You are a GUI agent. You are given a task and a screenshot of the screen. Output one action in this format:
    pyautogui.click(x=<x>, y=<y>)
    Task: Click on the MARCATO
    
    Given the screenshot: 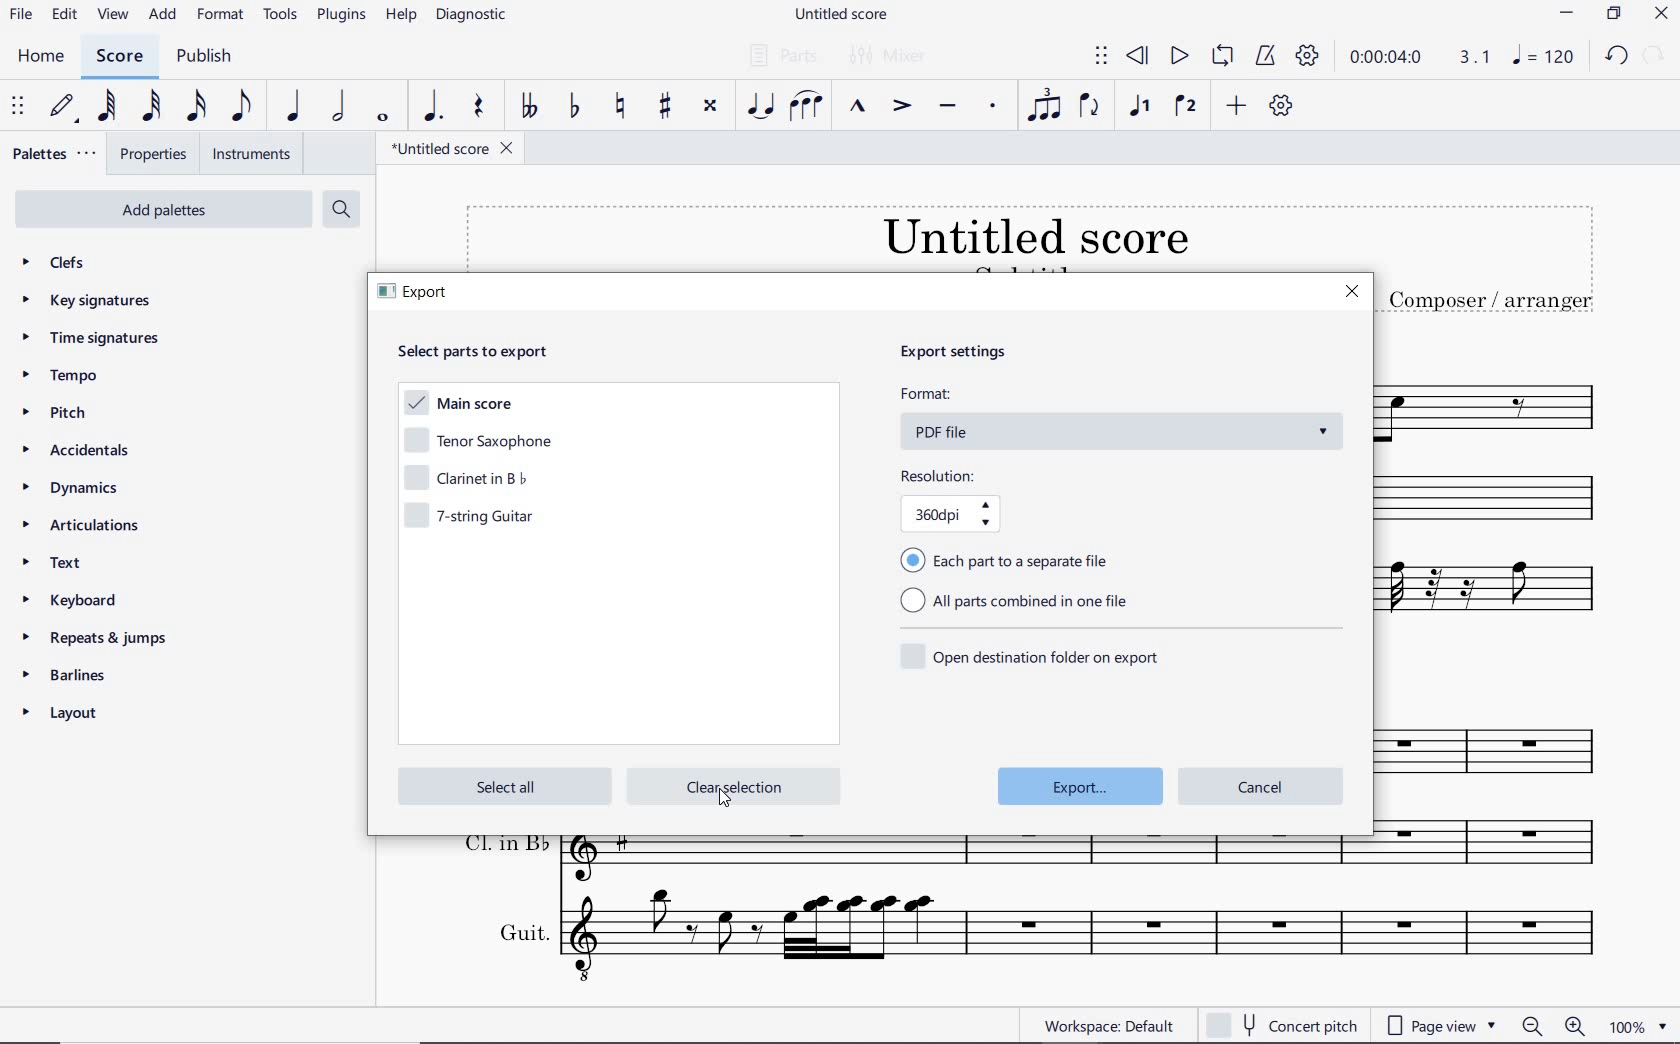 What is the action you would take?
    pyautogui.click(x=858, y=107)
    